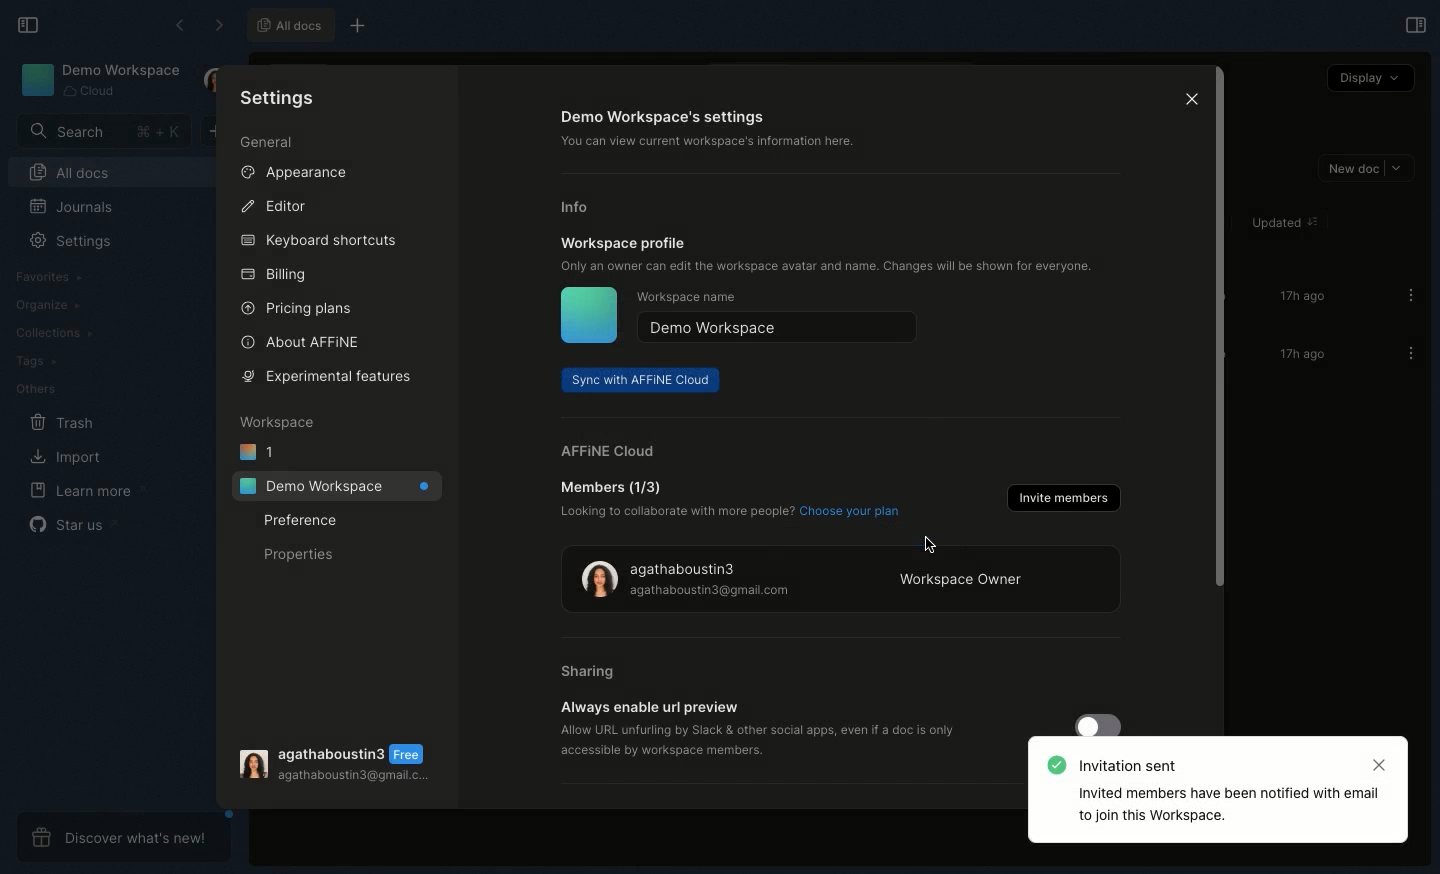 Image resolution: width=1440 pixels, height=874 pixels. What do you see at coordinates (589, 672) in the screenshot?
I see `Sharing` at bounding box center [589, 672].